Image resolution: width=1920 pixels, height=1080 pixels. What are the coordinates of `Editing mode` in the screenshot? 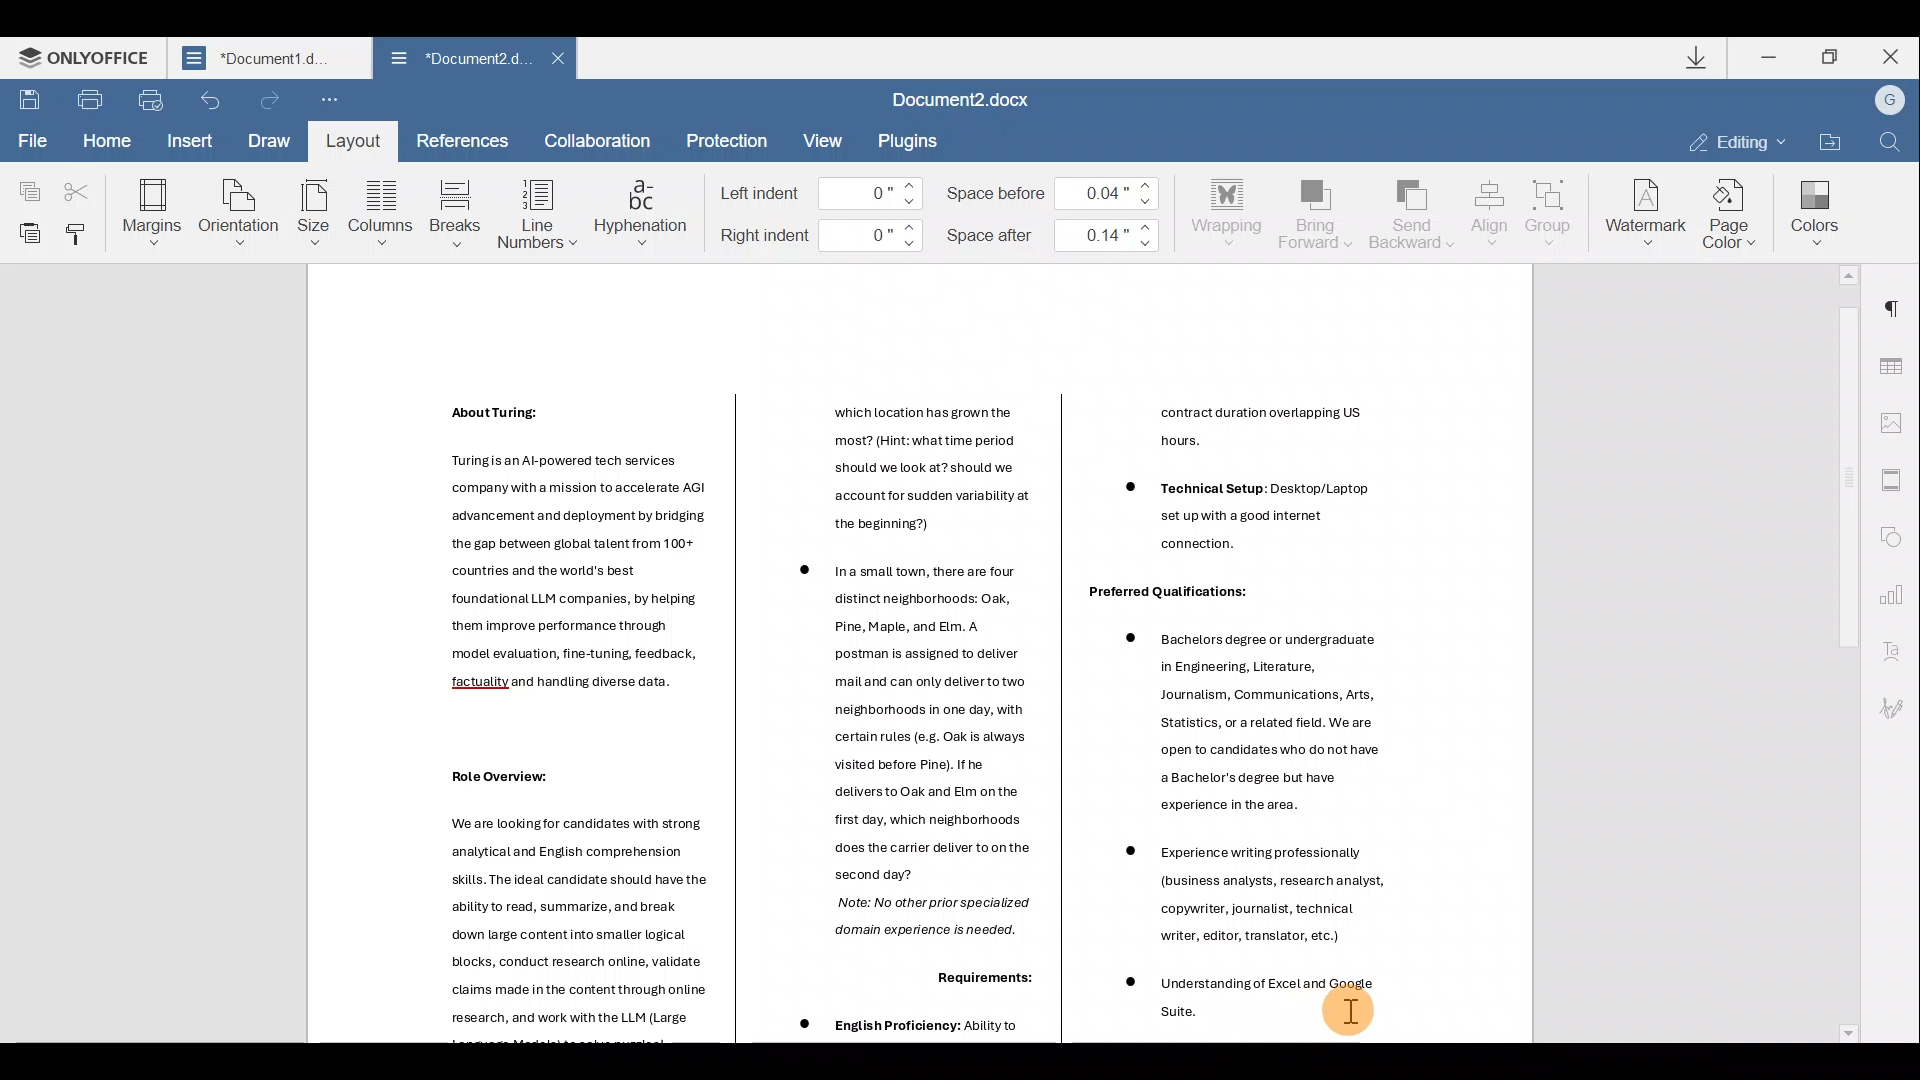 It's located at (1736, 140).